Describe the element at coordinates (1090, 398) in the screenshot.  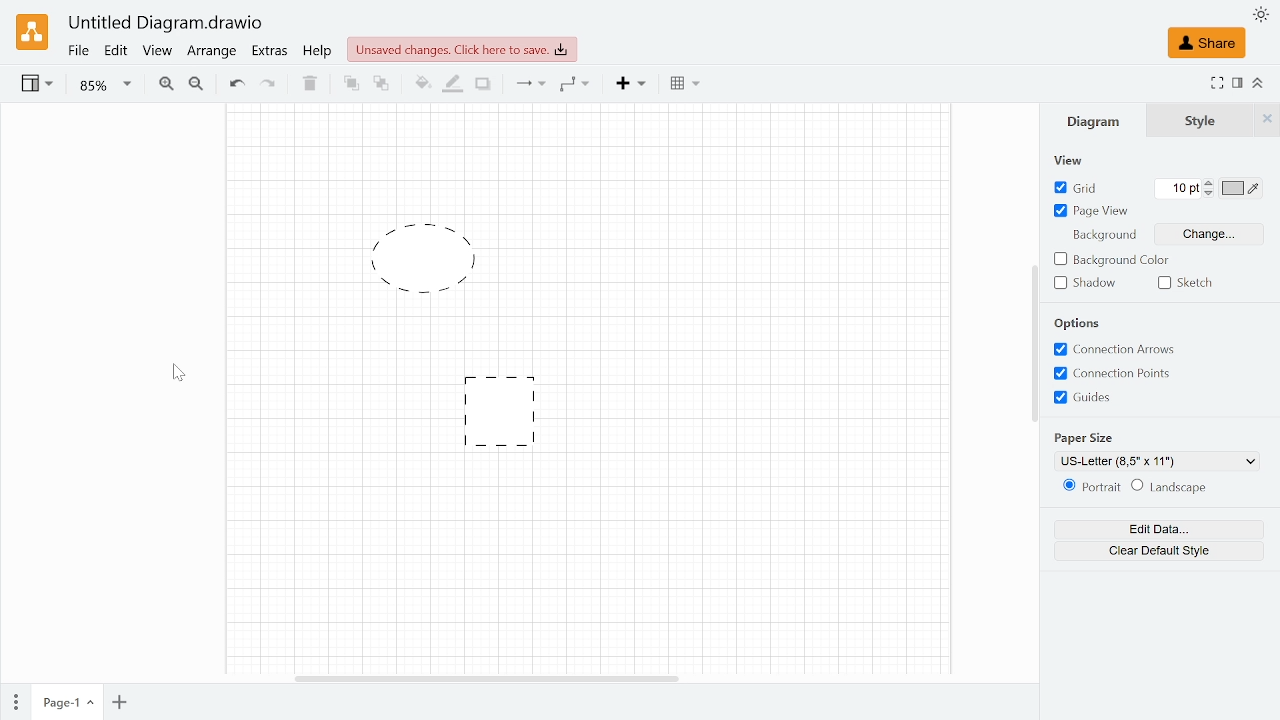
I see `Guides` at that location.